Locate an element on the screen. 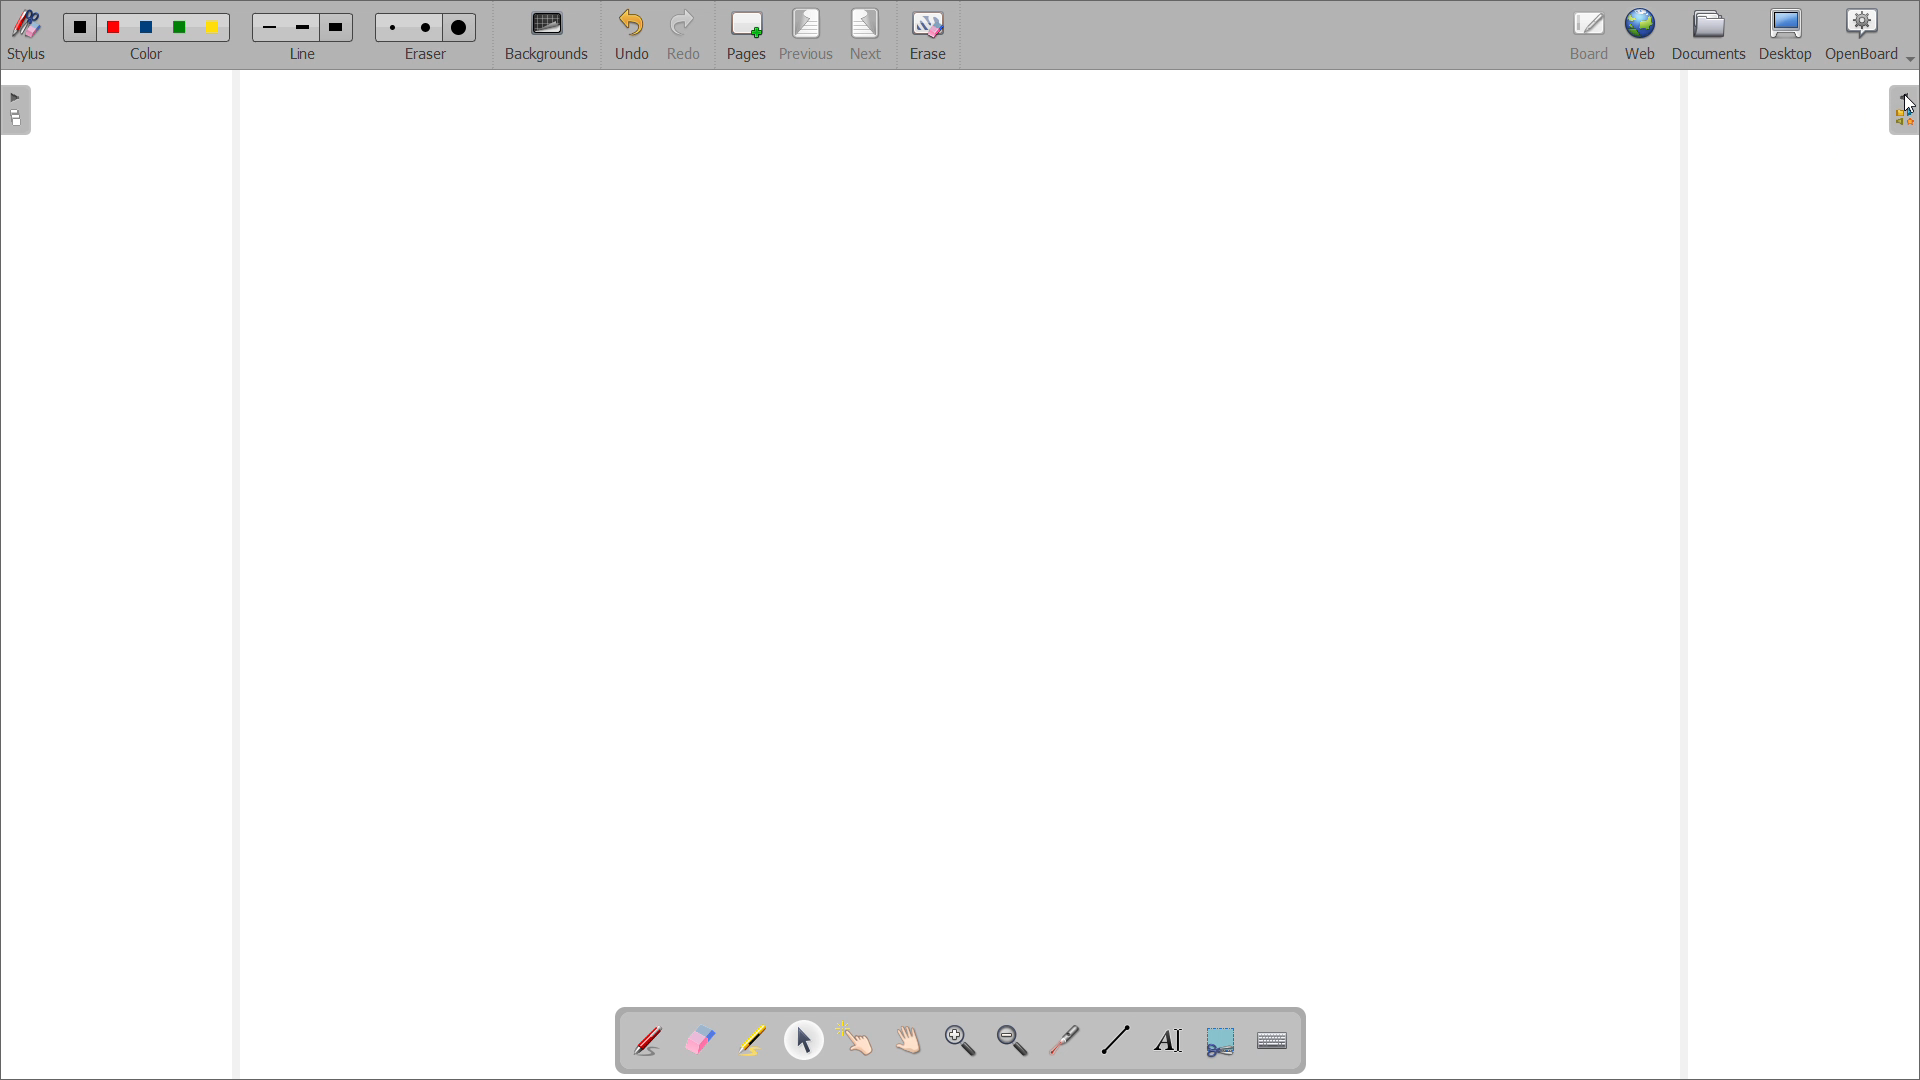  next page is located at coordinates (868, 34).